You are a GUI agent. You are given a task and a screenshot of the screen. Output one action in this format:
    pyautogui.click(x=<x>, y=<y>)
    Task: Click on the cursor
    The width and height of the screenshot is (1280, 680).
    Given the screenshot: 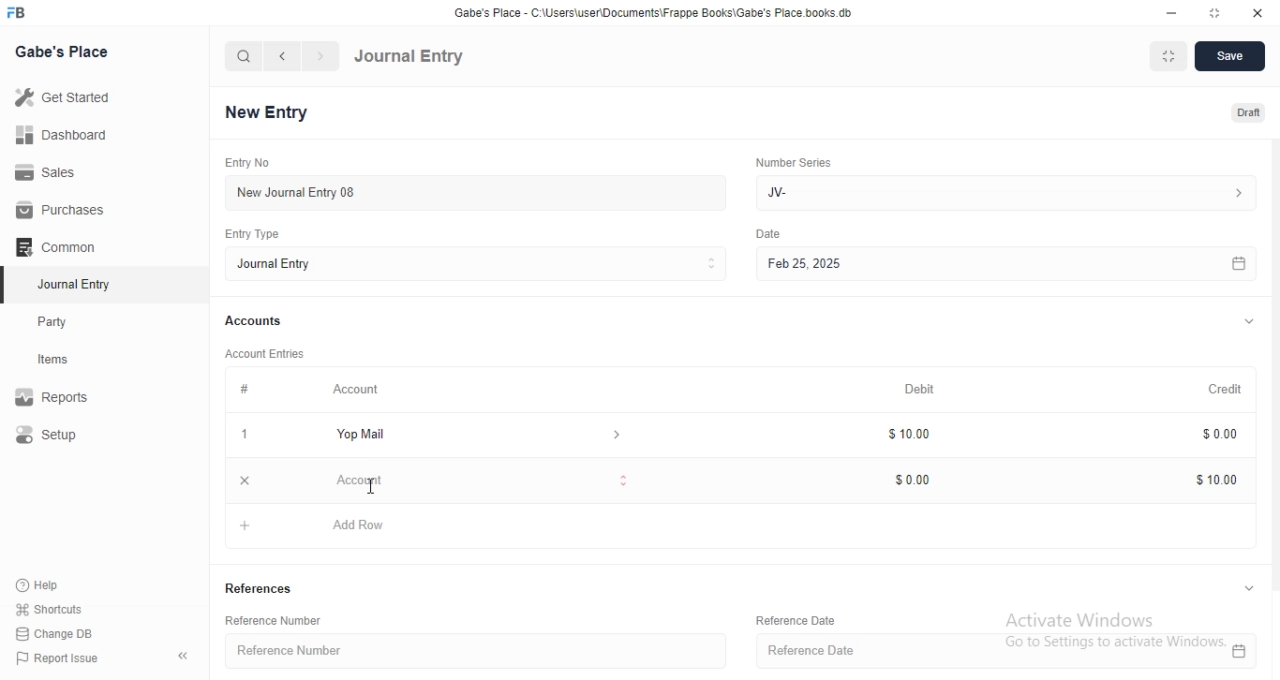 What is the action you would take?
    pyautogui.click(x=367, y=480)
    